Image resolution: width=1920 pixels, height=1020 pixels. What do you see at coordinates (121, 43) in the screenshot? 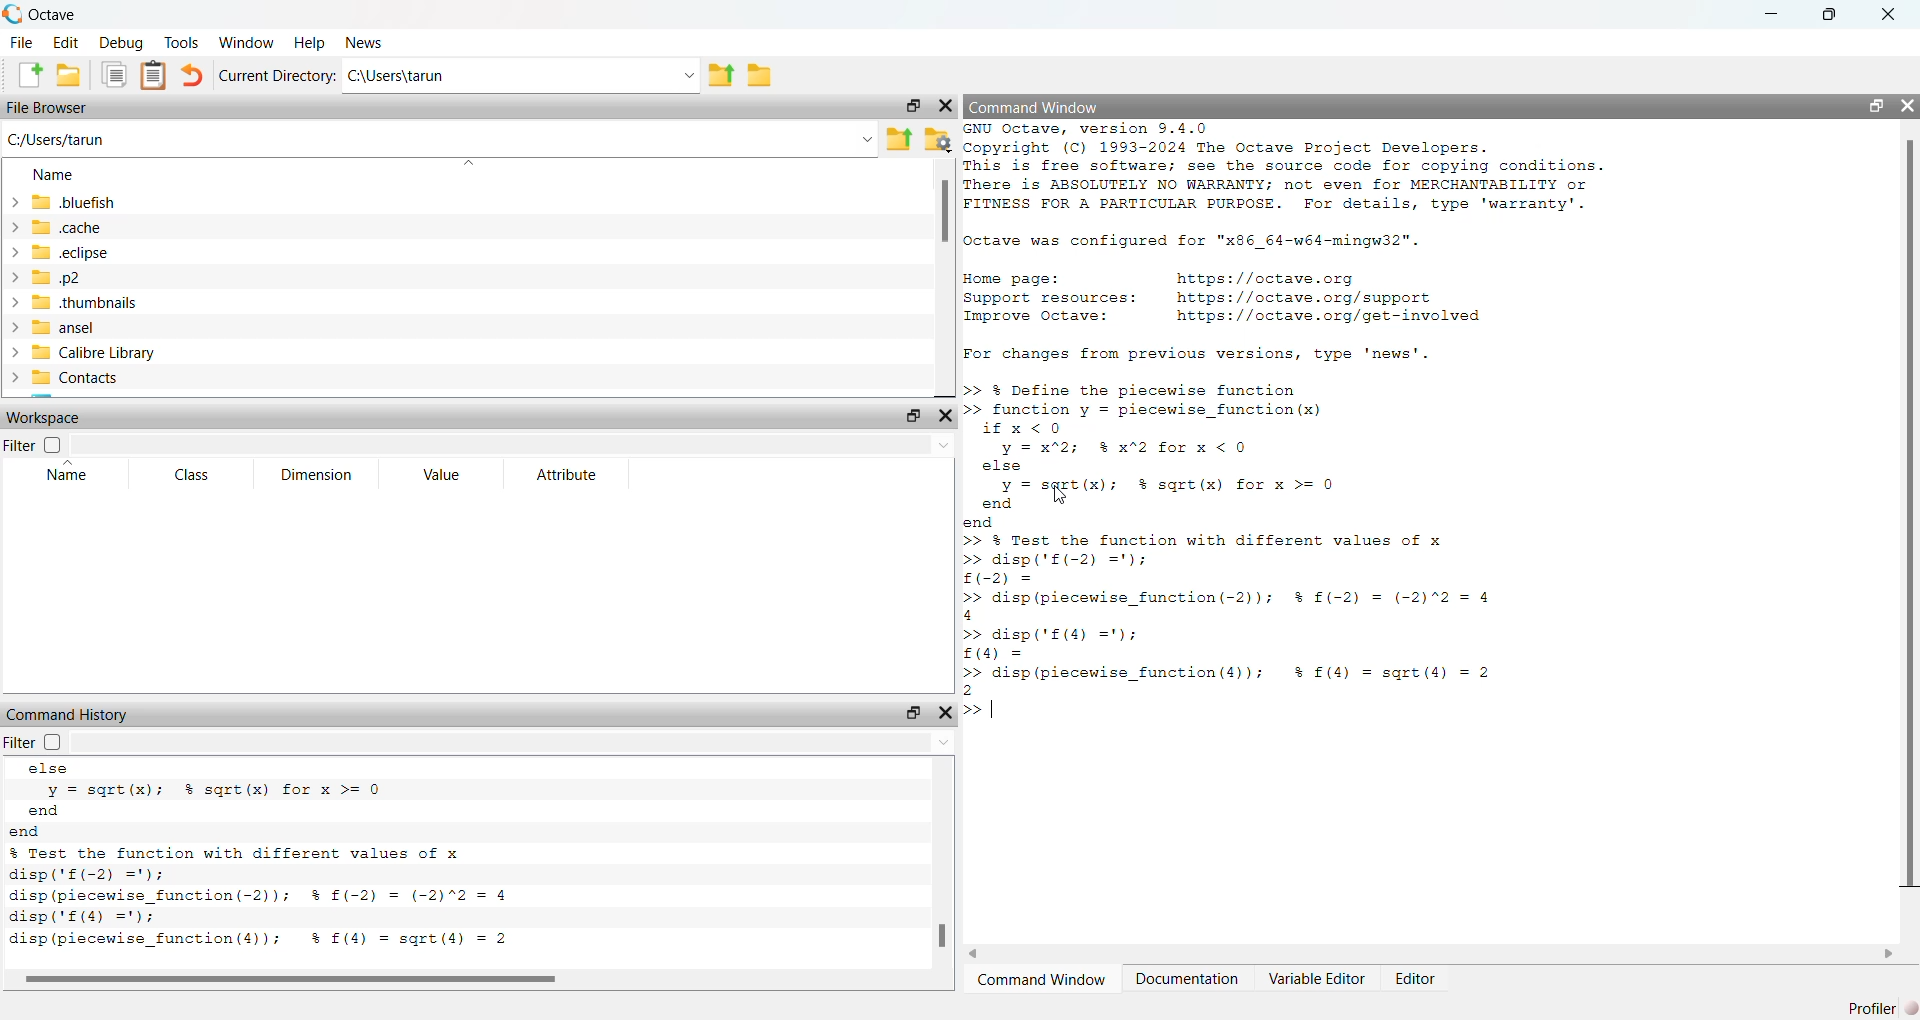
I see `Debug` at bounding box center [121, 43].